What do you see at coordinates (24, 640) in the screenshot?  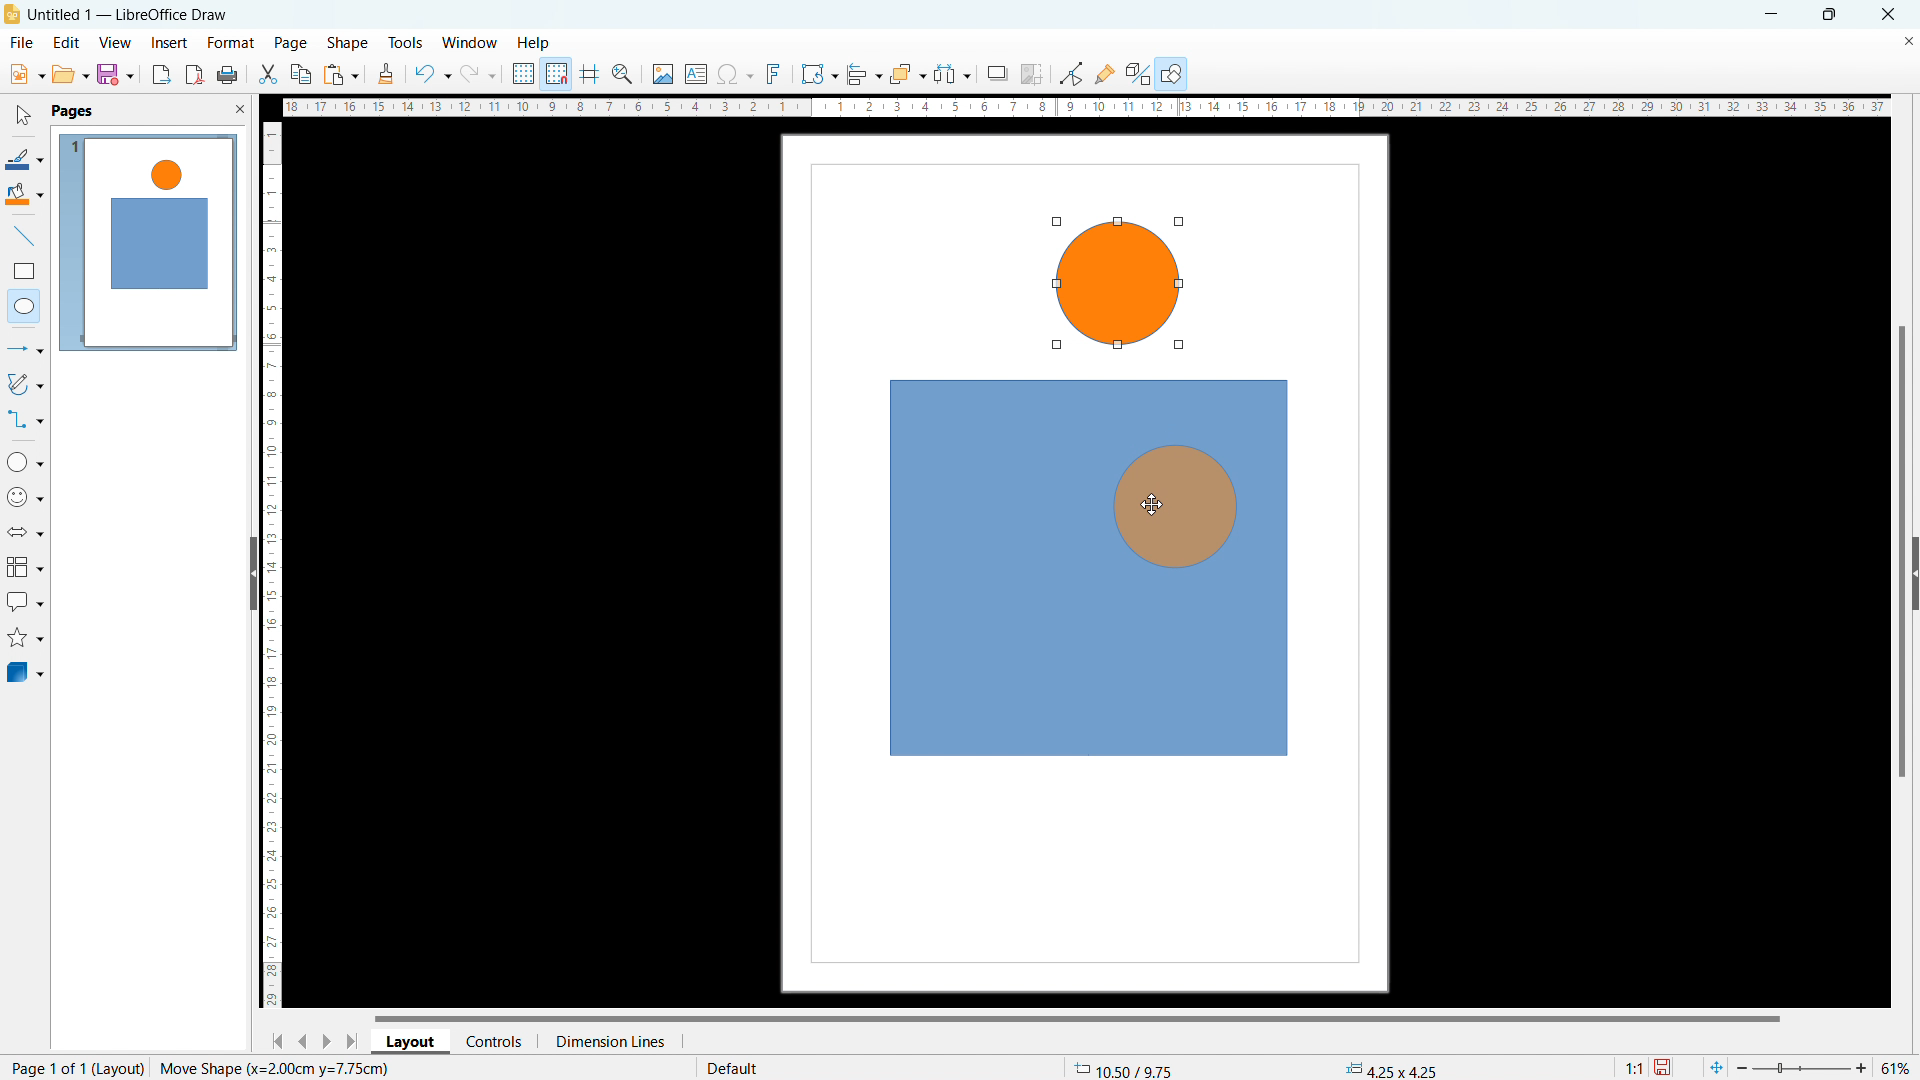 I see `stars and banners` at bounding box center [24, 640].